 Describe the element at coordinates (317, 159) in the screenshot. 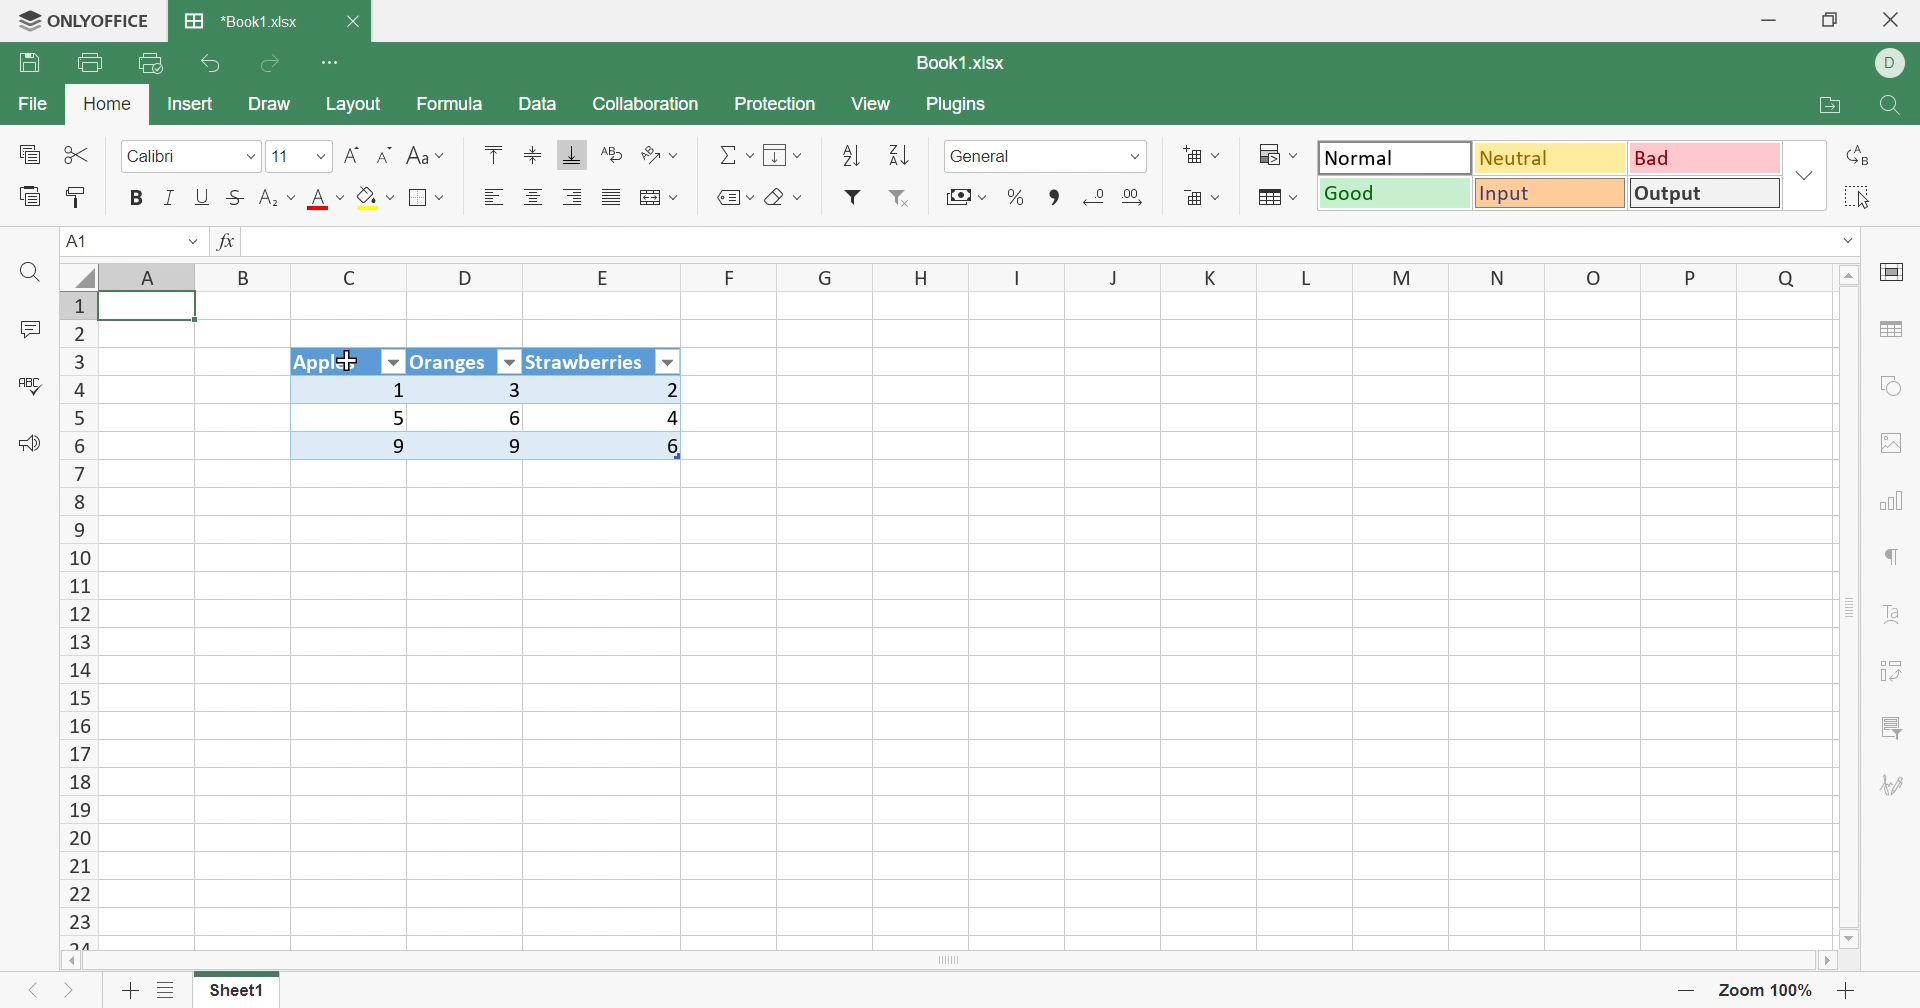

I see `Drop Down` at that location.